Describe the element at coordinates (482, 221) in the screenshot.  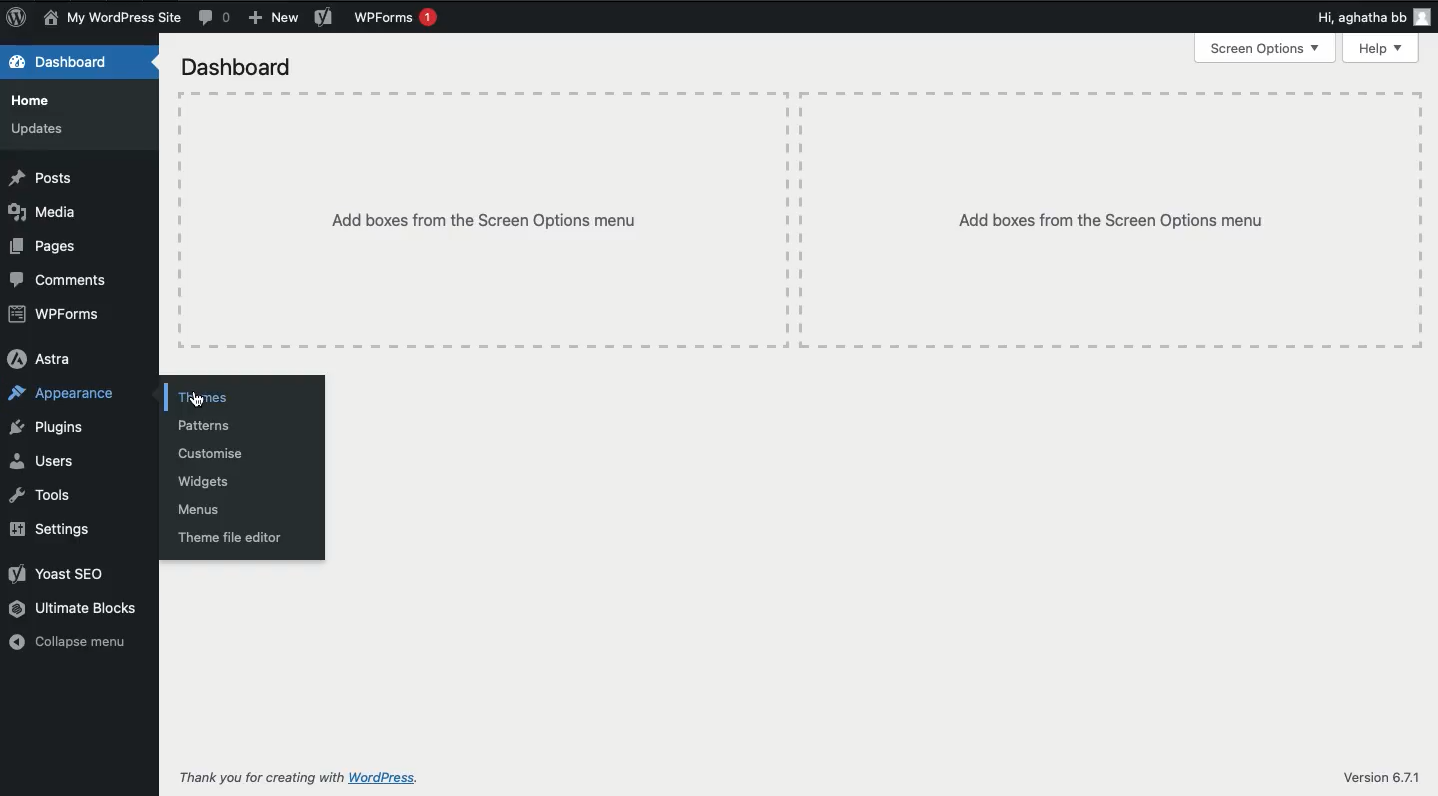
I see `Add boxes from the Screen Options menu` at that location.